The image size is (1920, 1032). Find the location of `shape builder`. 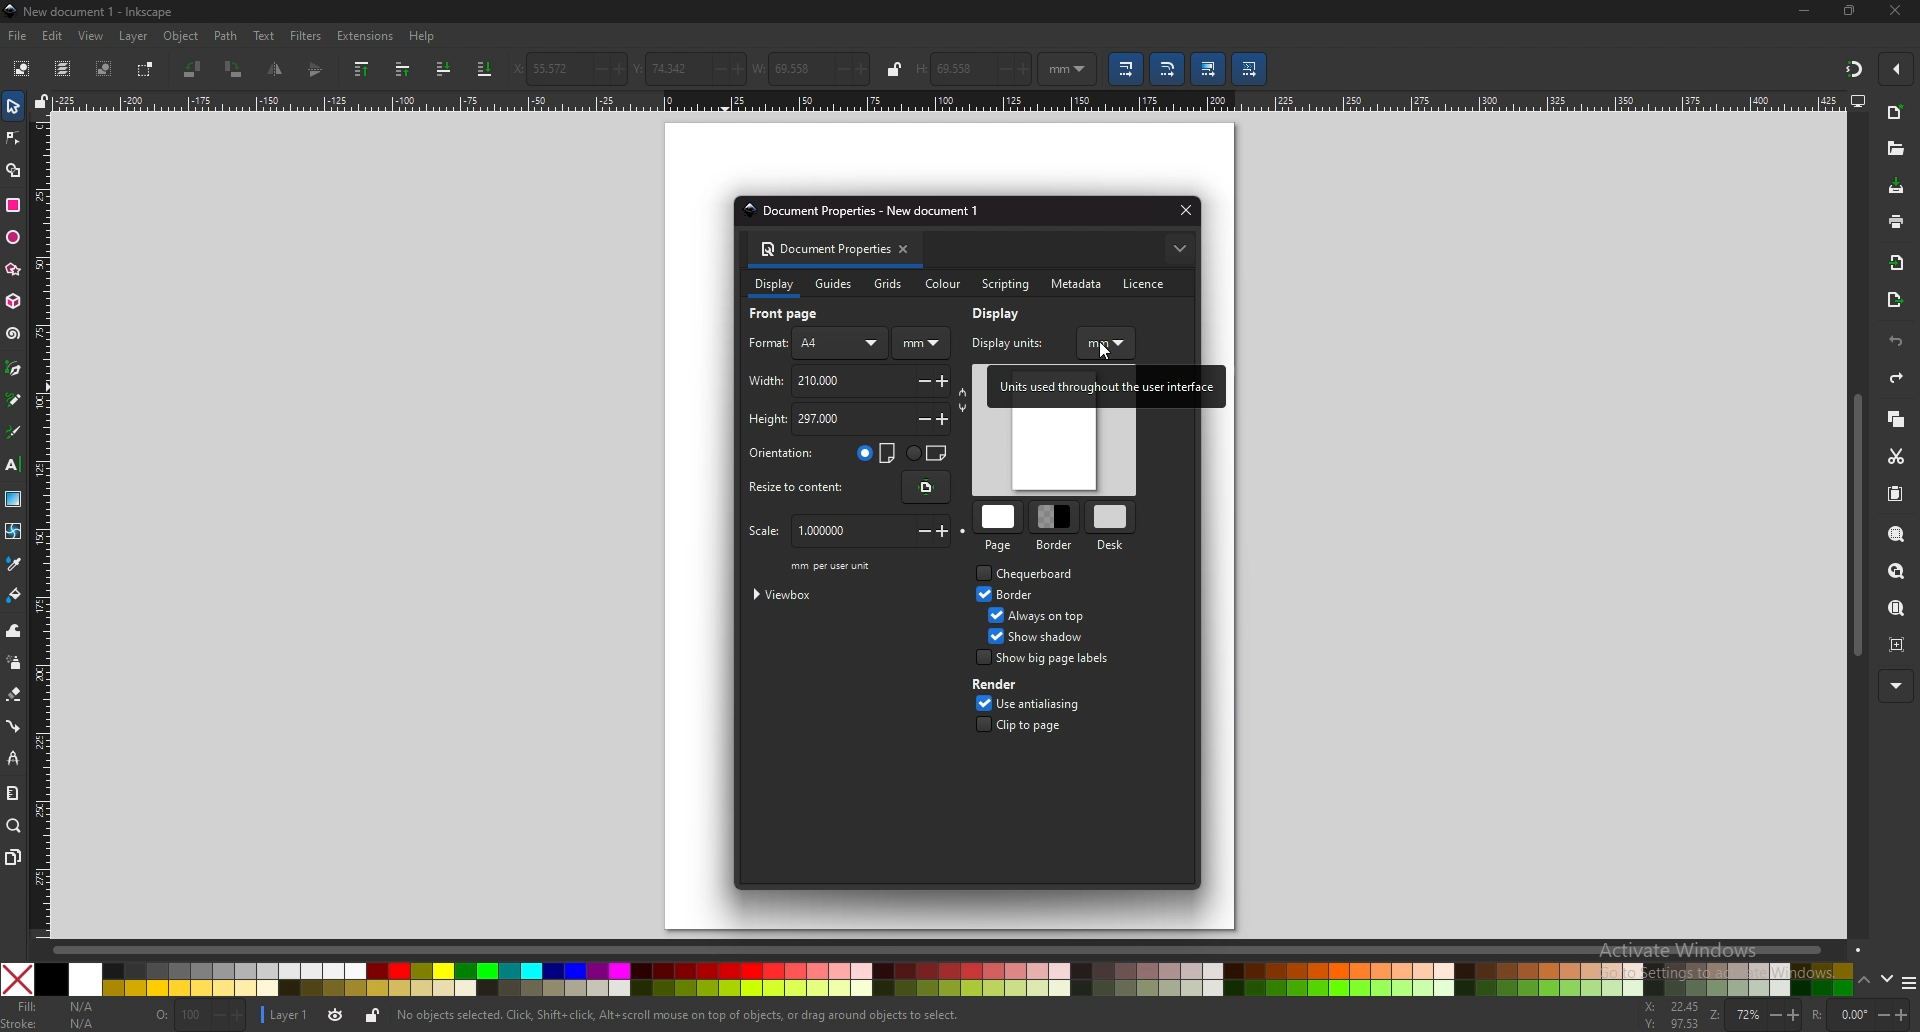

shape builder is located at coordinates (14, 170).